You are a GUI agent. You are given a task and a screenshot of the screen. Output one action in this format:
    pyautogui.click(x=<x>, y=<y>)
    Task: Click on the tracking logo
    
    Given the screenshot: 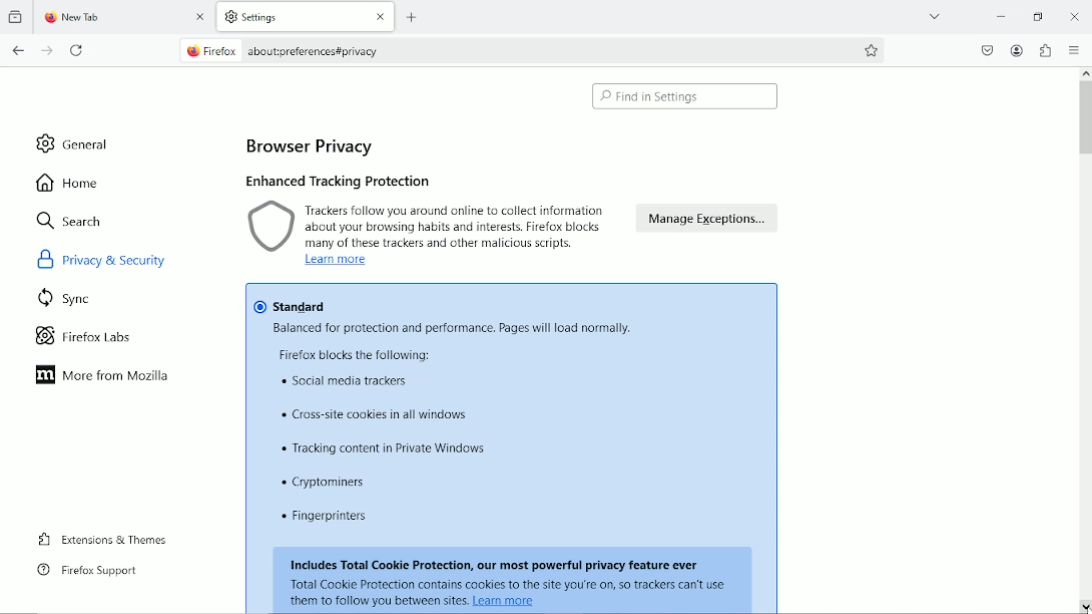 What is the action you would take?
    pyautogui.click(x=271, y=228)
    